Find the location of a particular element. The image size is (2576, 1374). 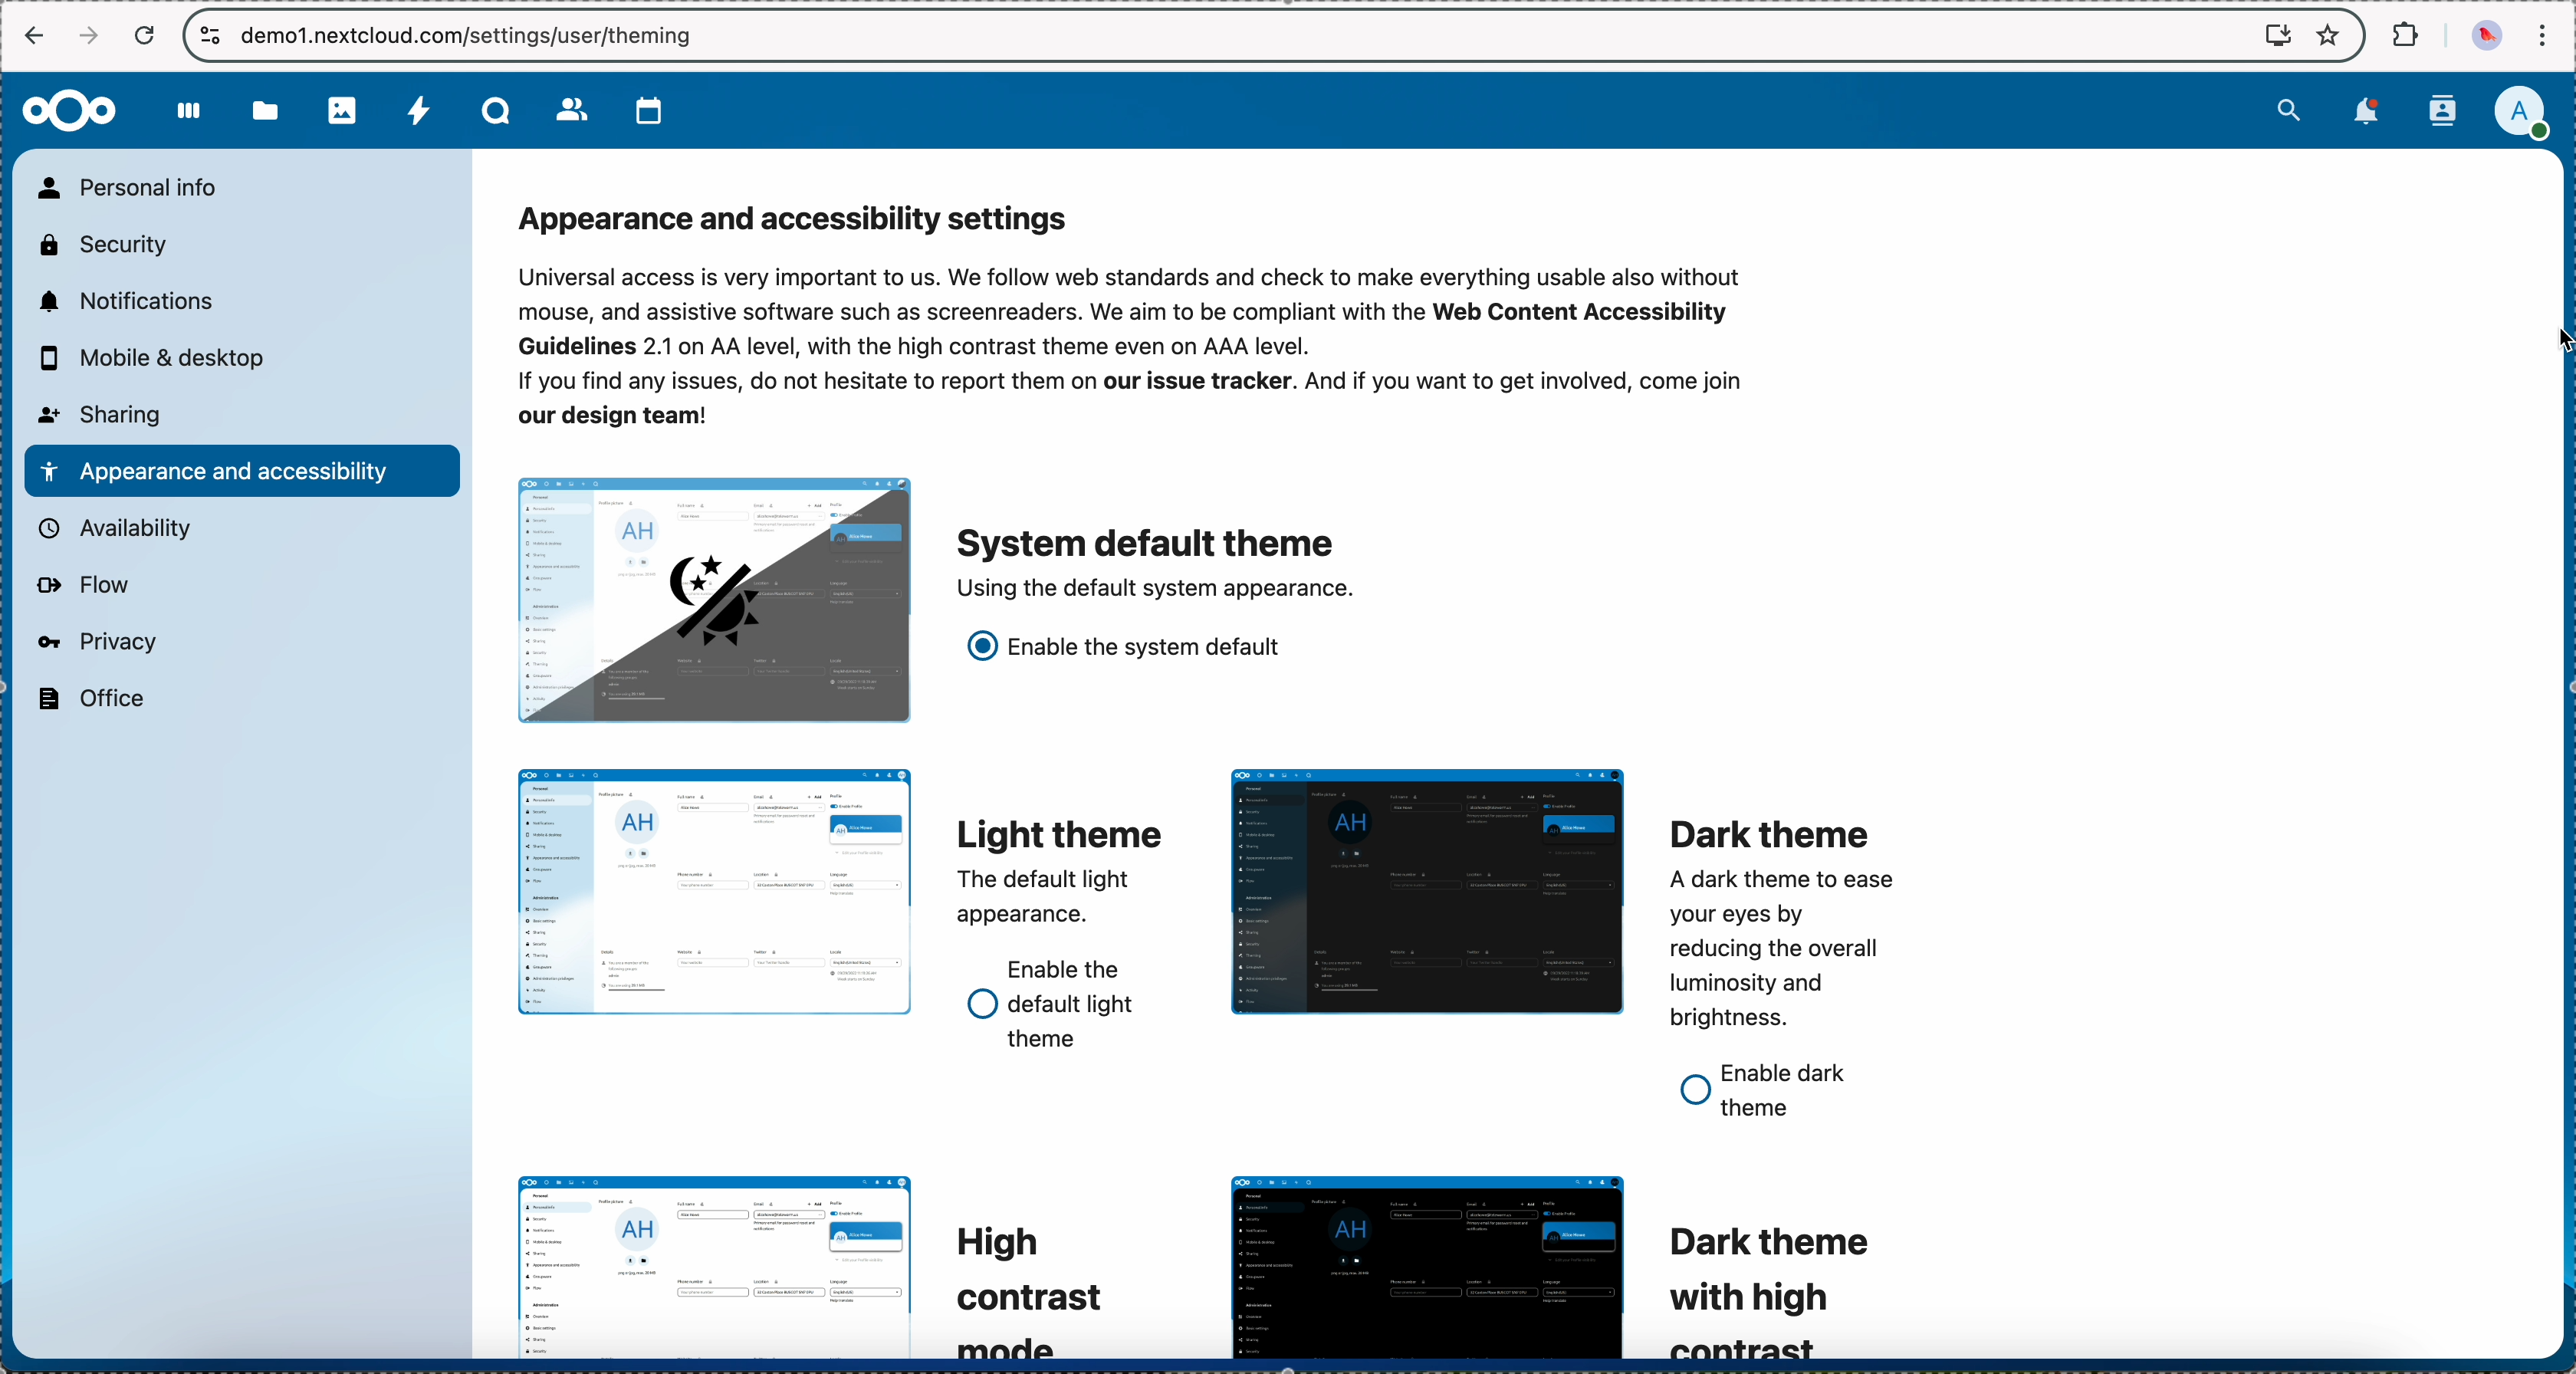

photos is located at coordinates (343, 113).